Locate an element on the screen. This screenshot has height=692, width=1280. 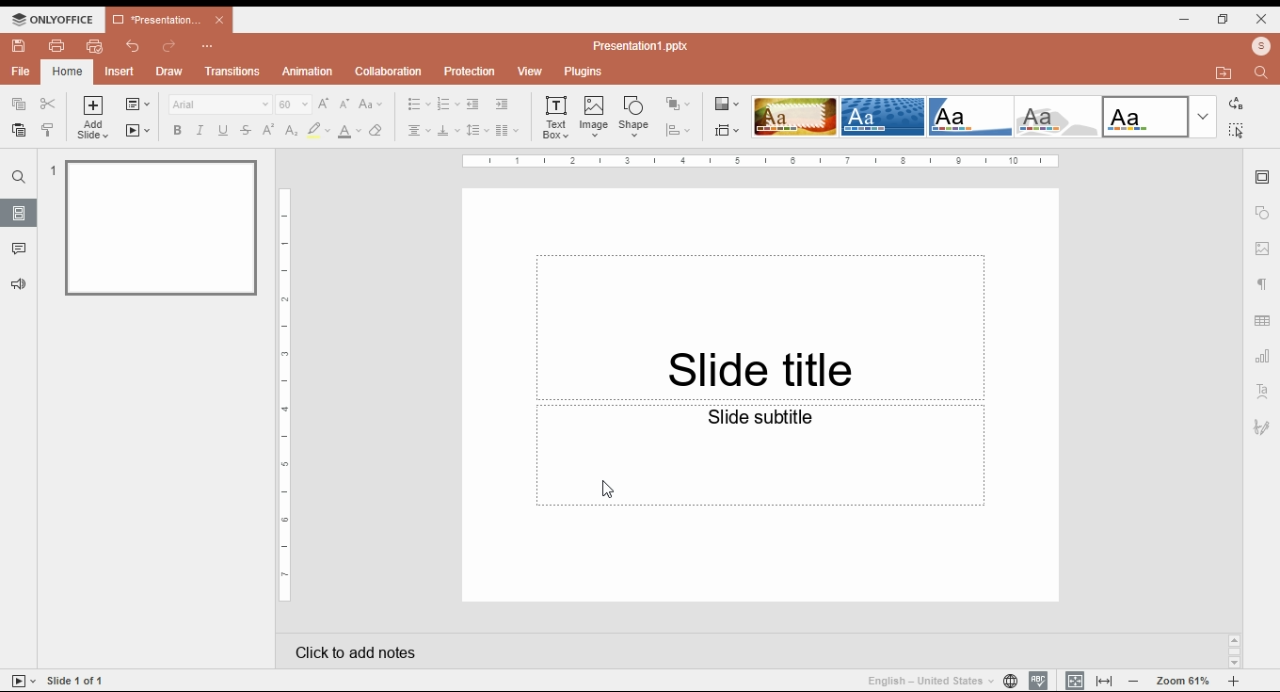
start slideshow is located at coordinates (138, 131).